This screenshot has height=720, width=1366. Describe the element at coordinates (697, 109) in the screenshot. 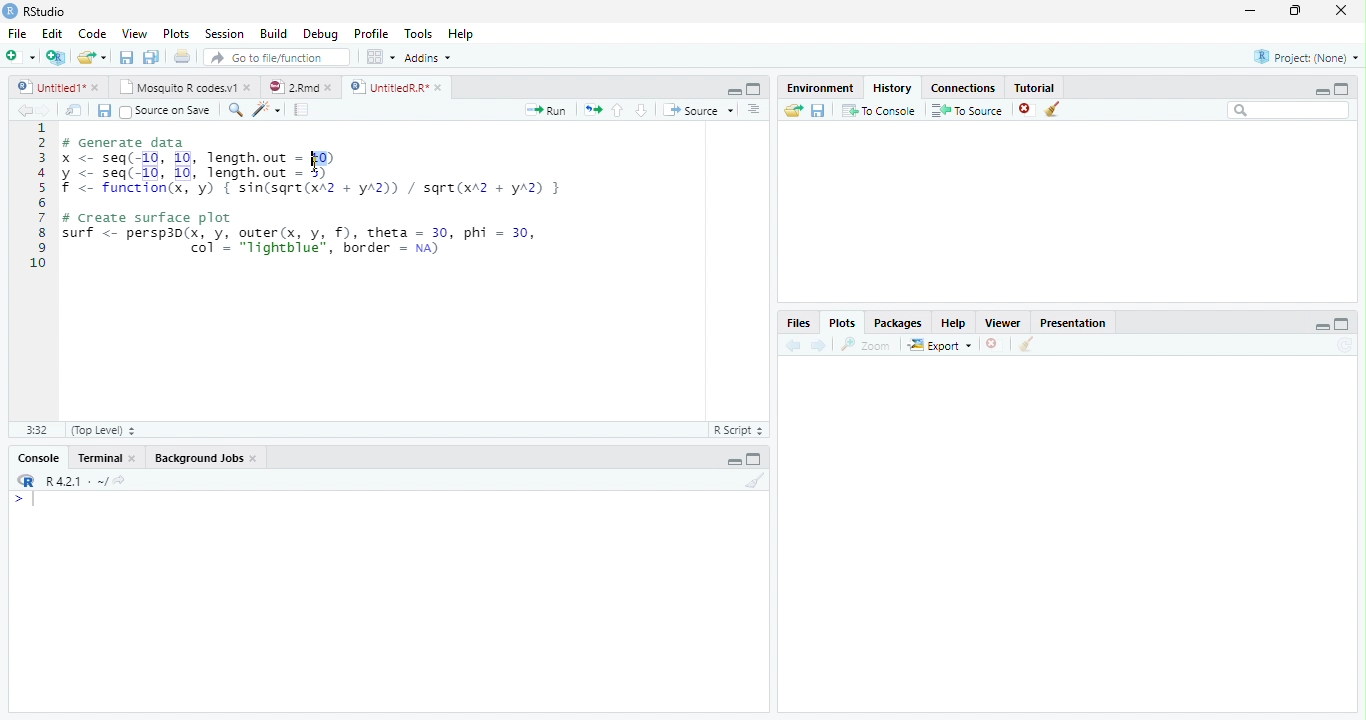

I see `Source` at that location.